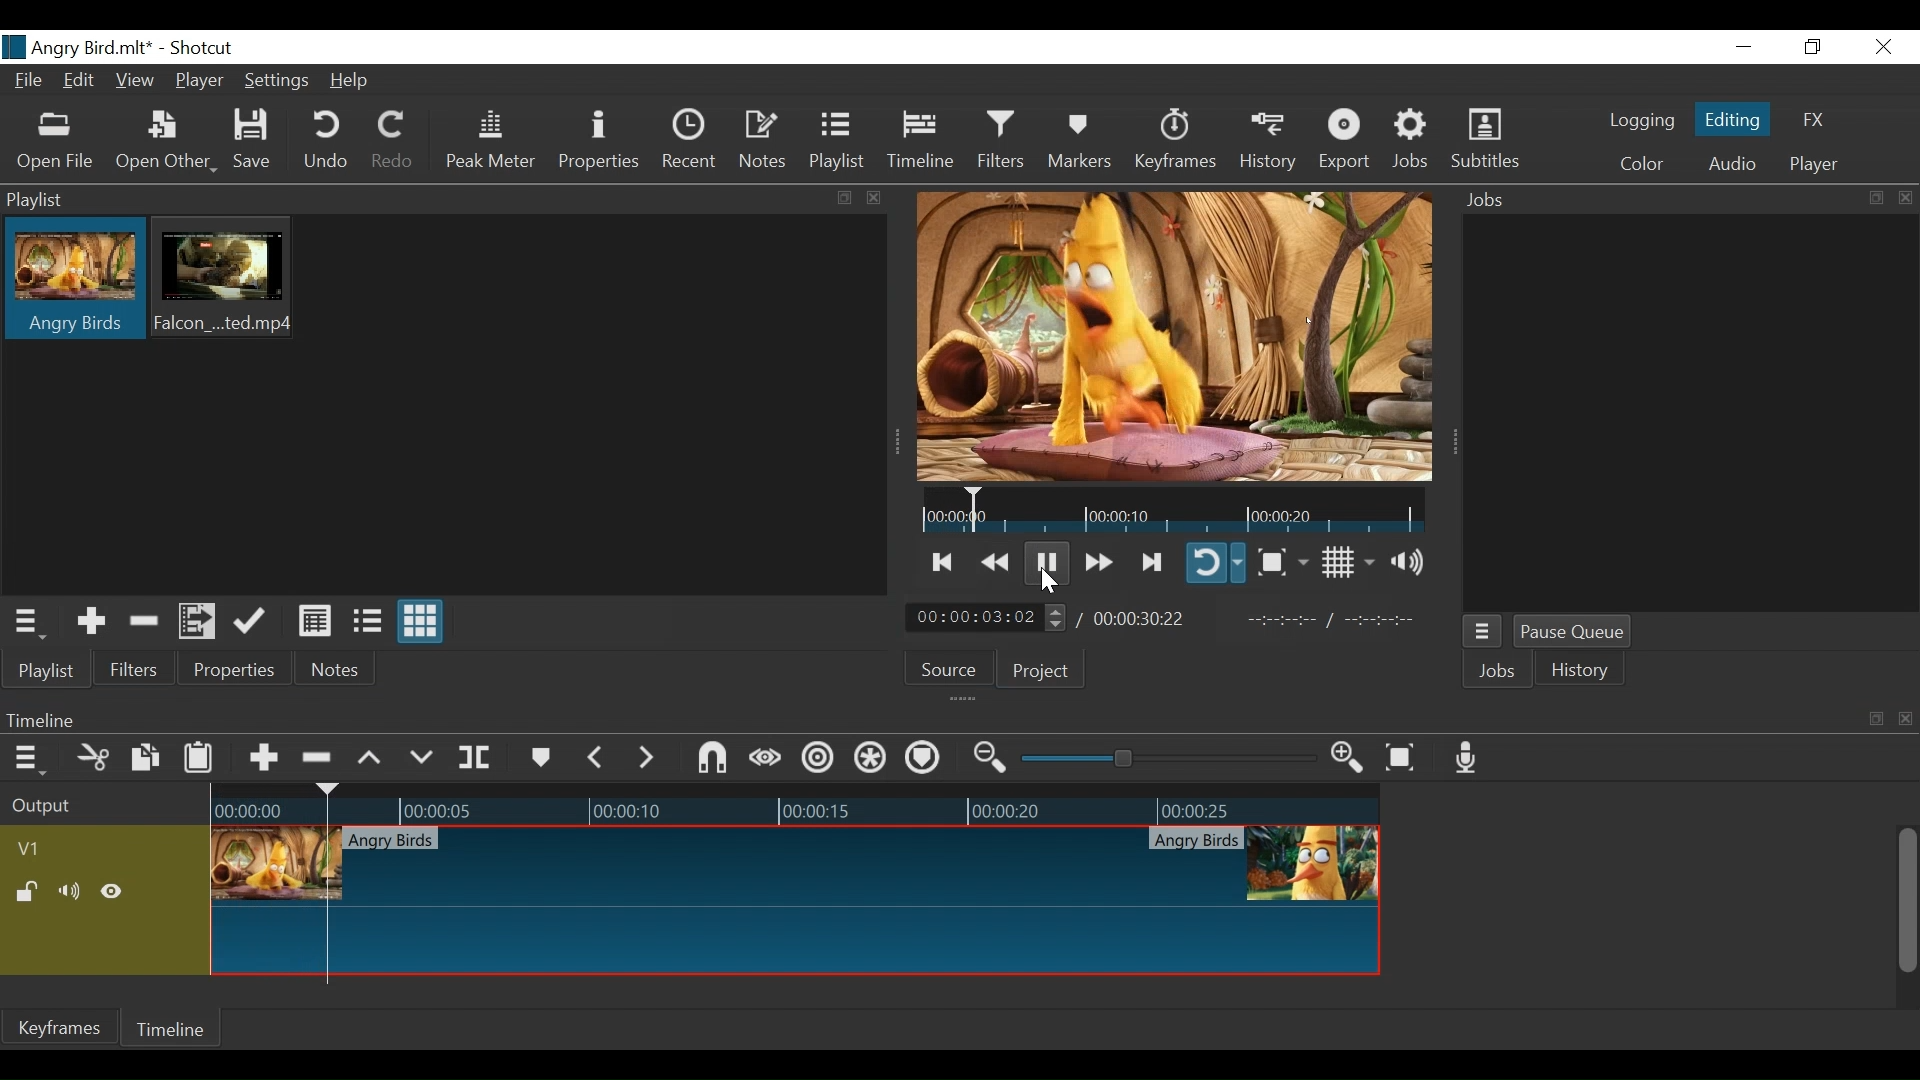 The width and height of the screenshot is (1920, 1080). I want to click on Notes, so click(338, 672).